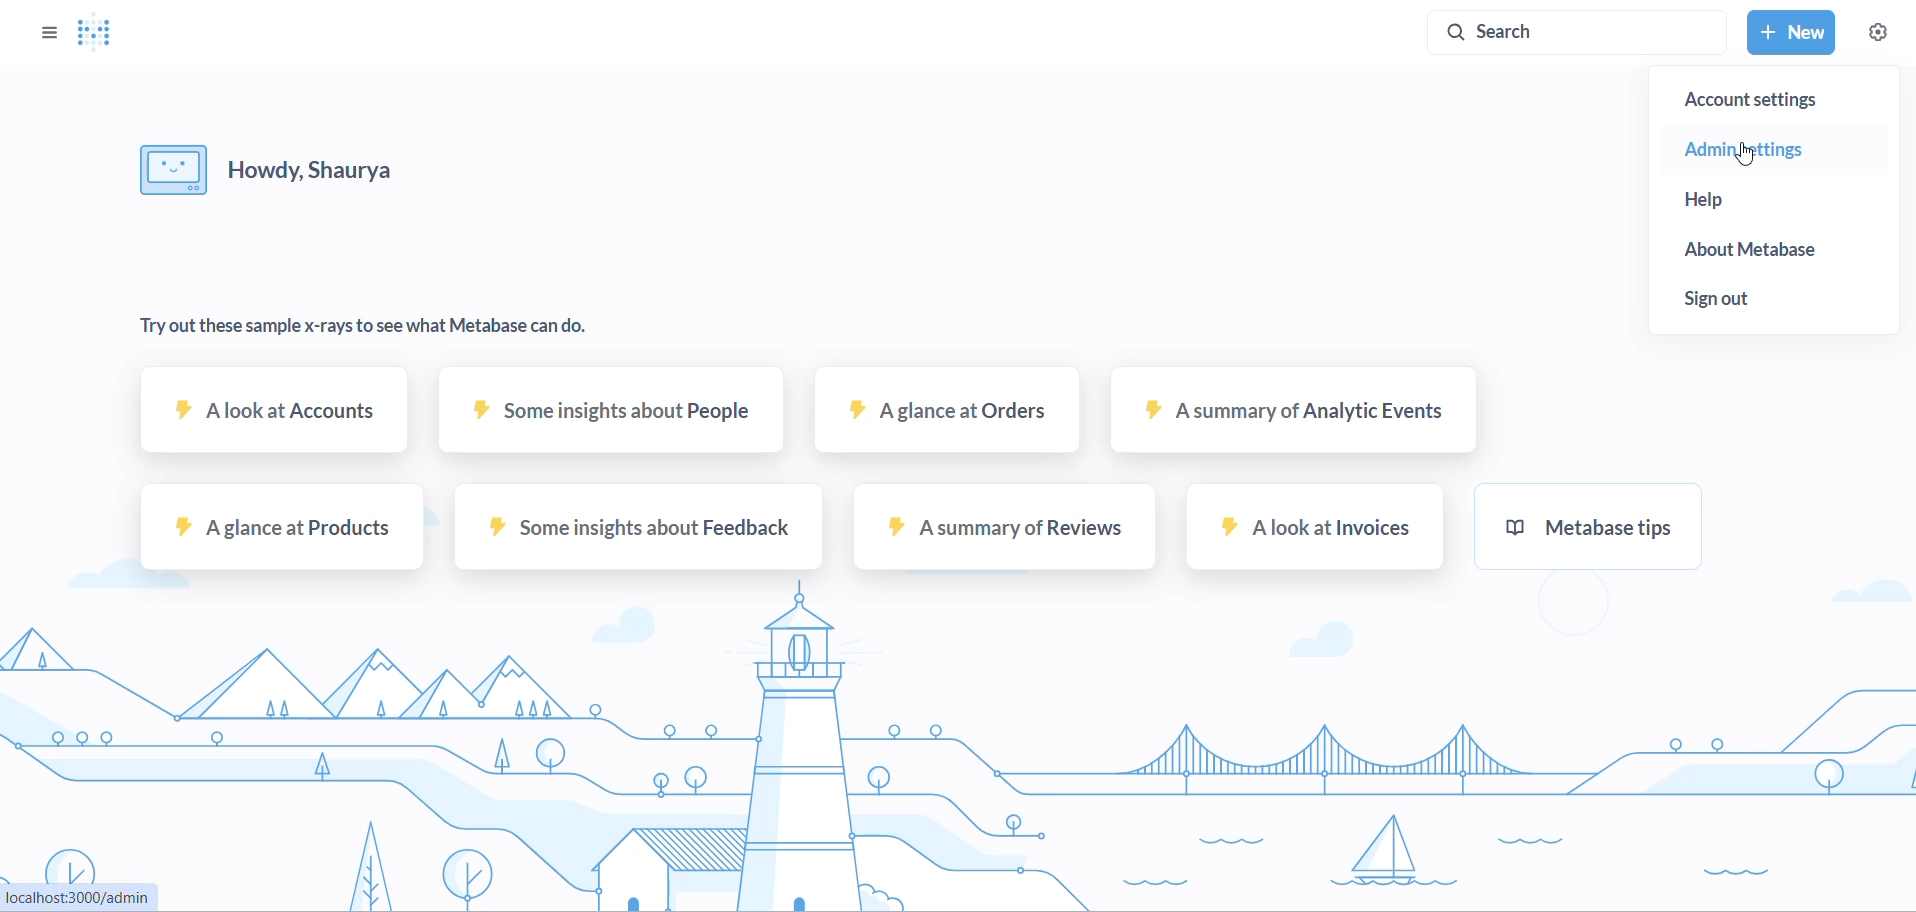 This screenshot has height=912, width=1916. I want to click on some insights about people sample, so click(607, 420).